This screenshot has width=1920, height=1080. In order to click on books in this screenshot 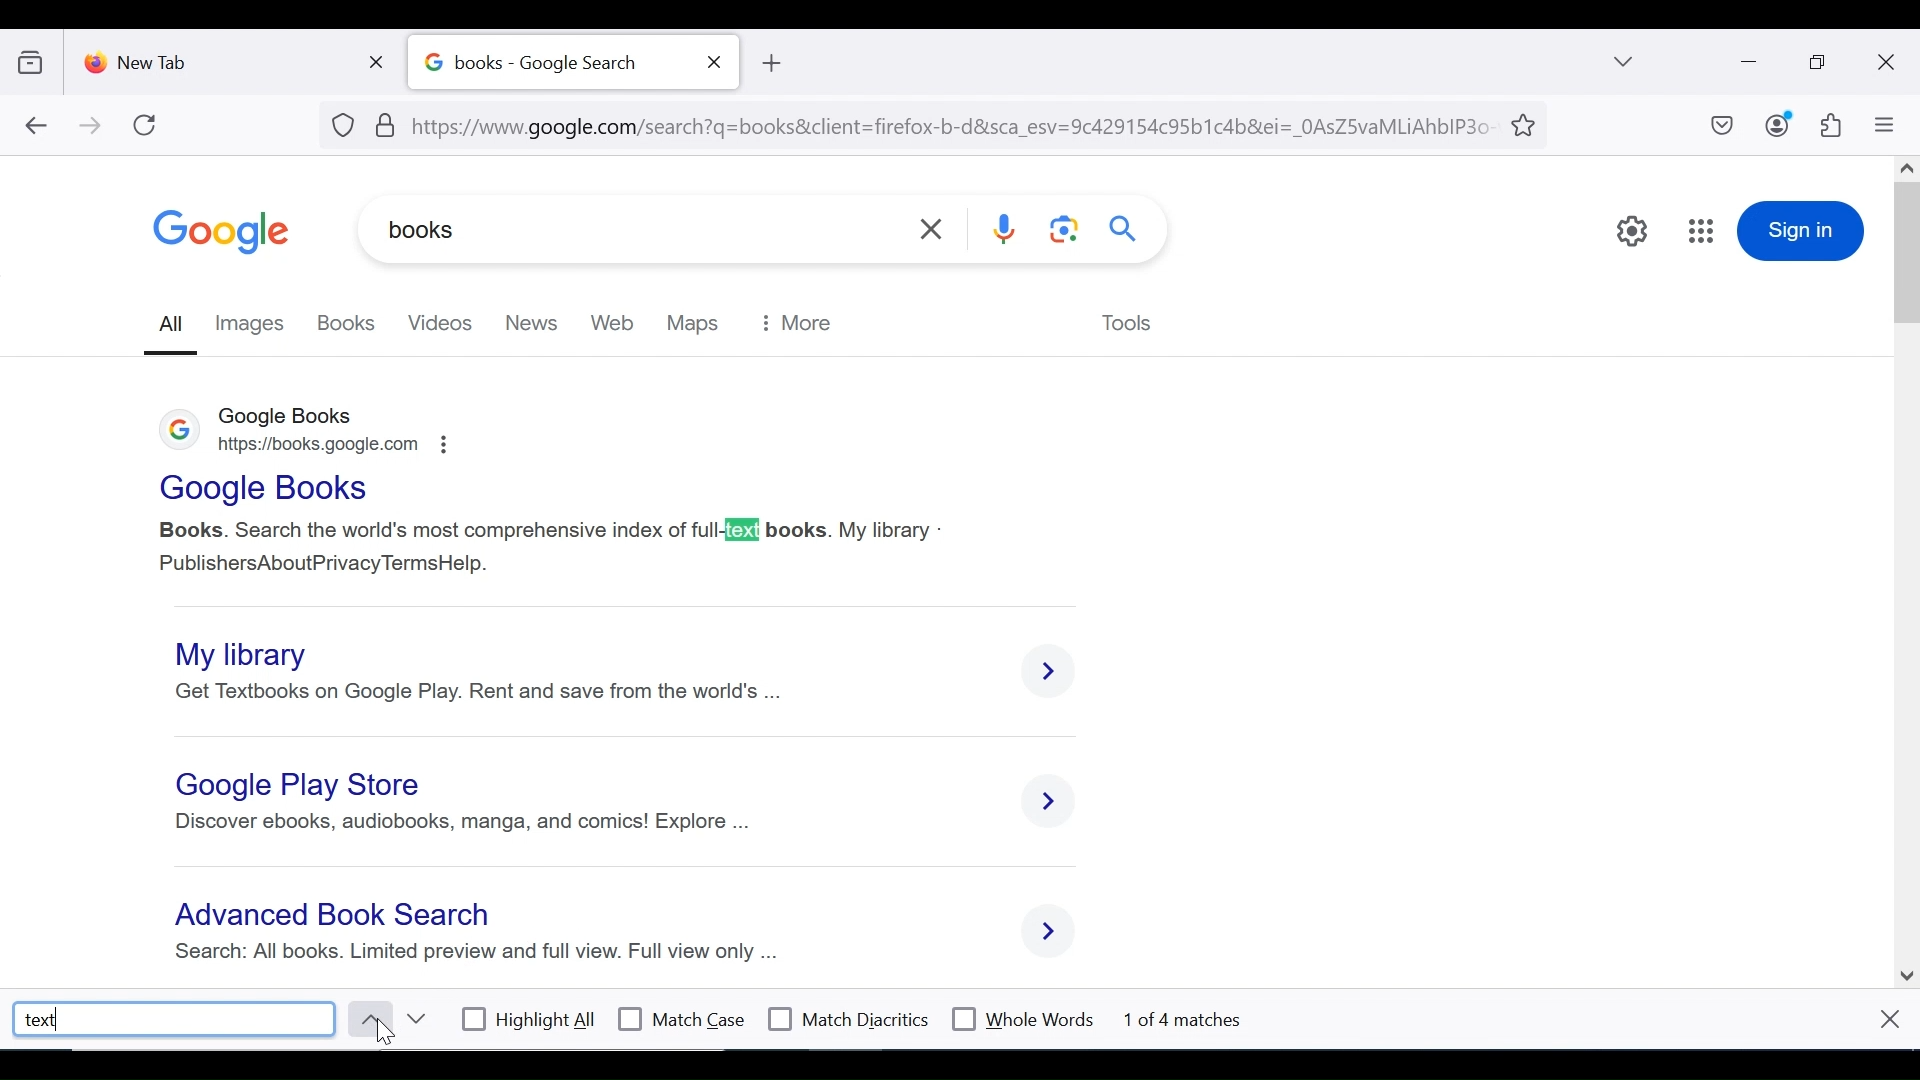, I will do `click(532, 231)`.